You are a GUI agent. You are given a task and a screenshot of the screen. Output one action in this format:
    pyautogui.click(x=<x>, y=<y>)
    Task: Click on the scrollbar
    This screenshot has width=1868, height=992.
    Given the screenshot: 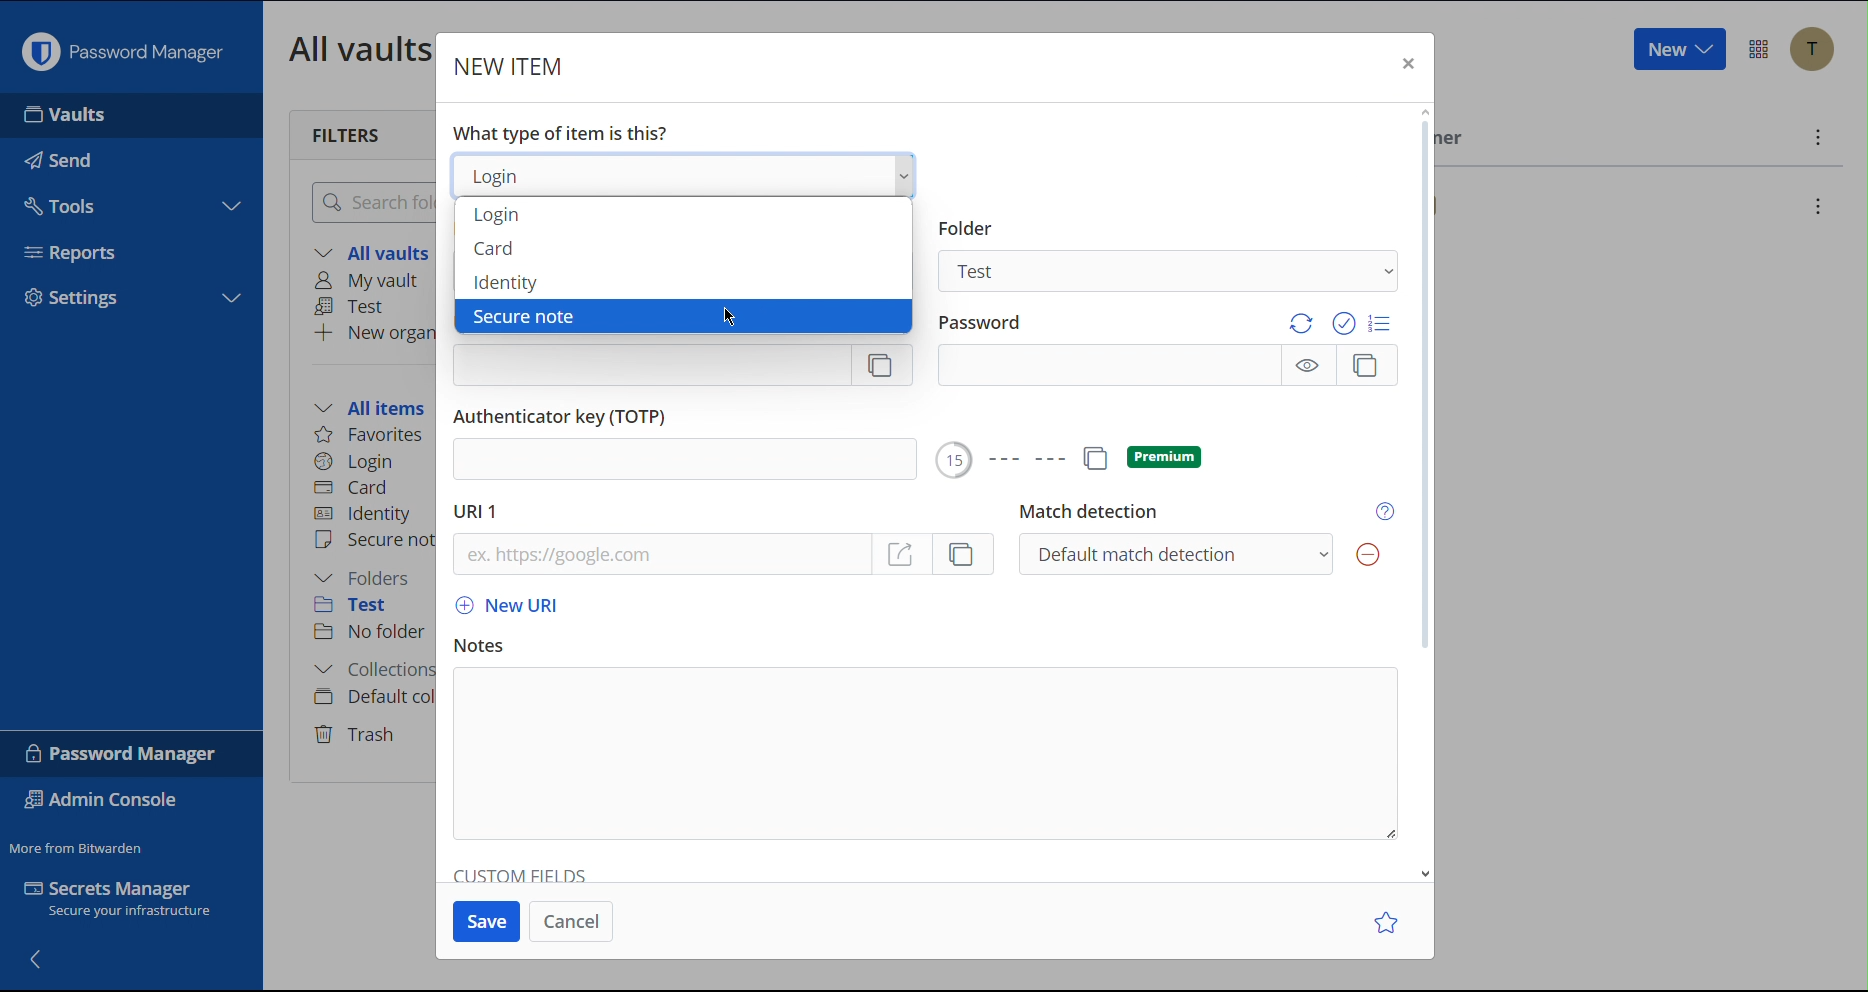 What is the action you would take?
    pyautogui.click(x=1422, y=383)
    